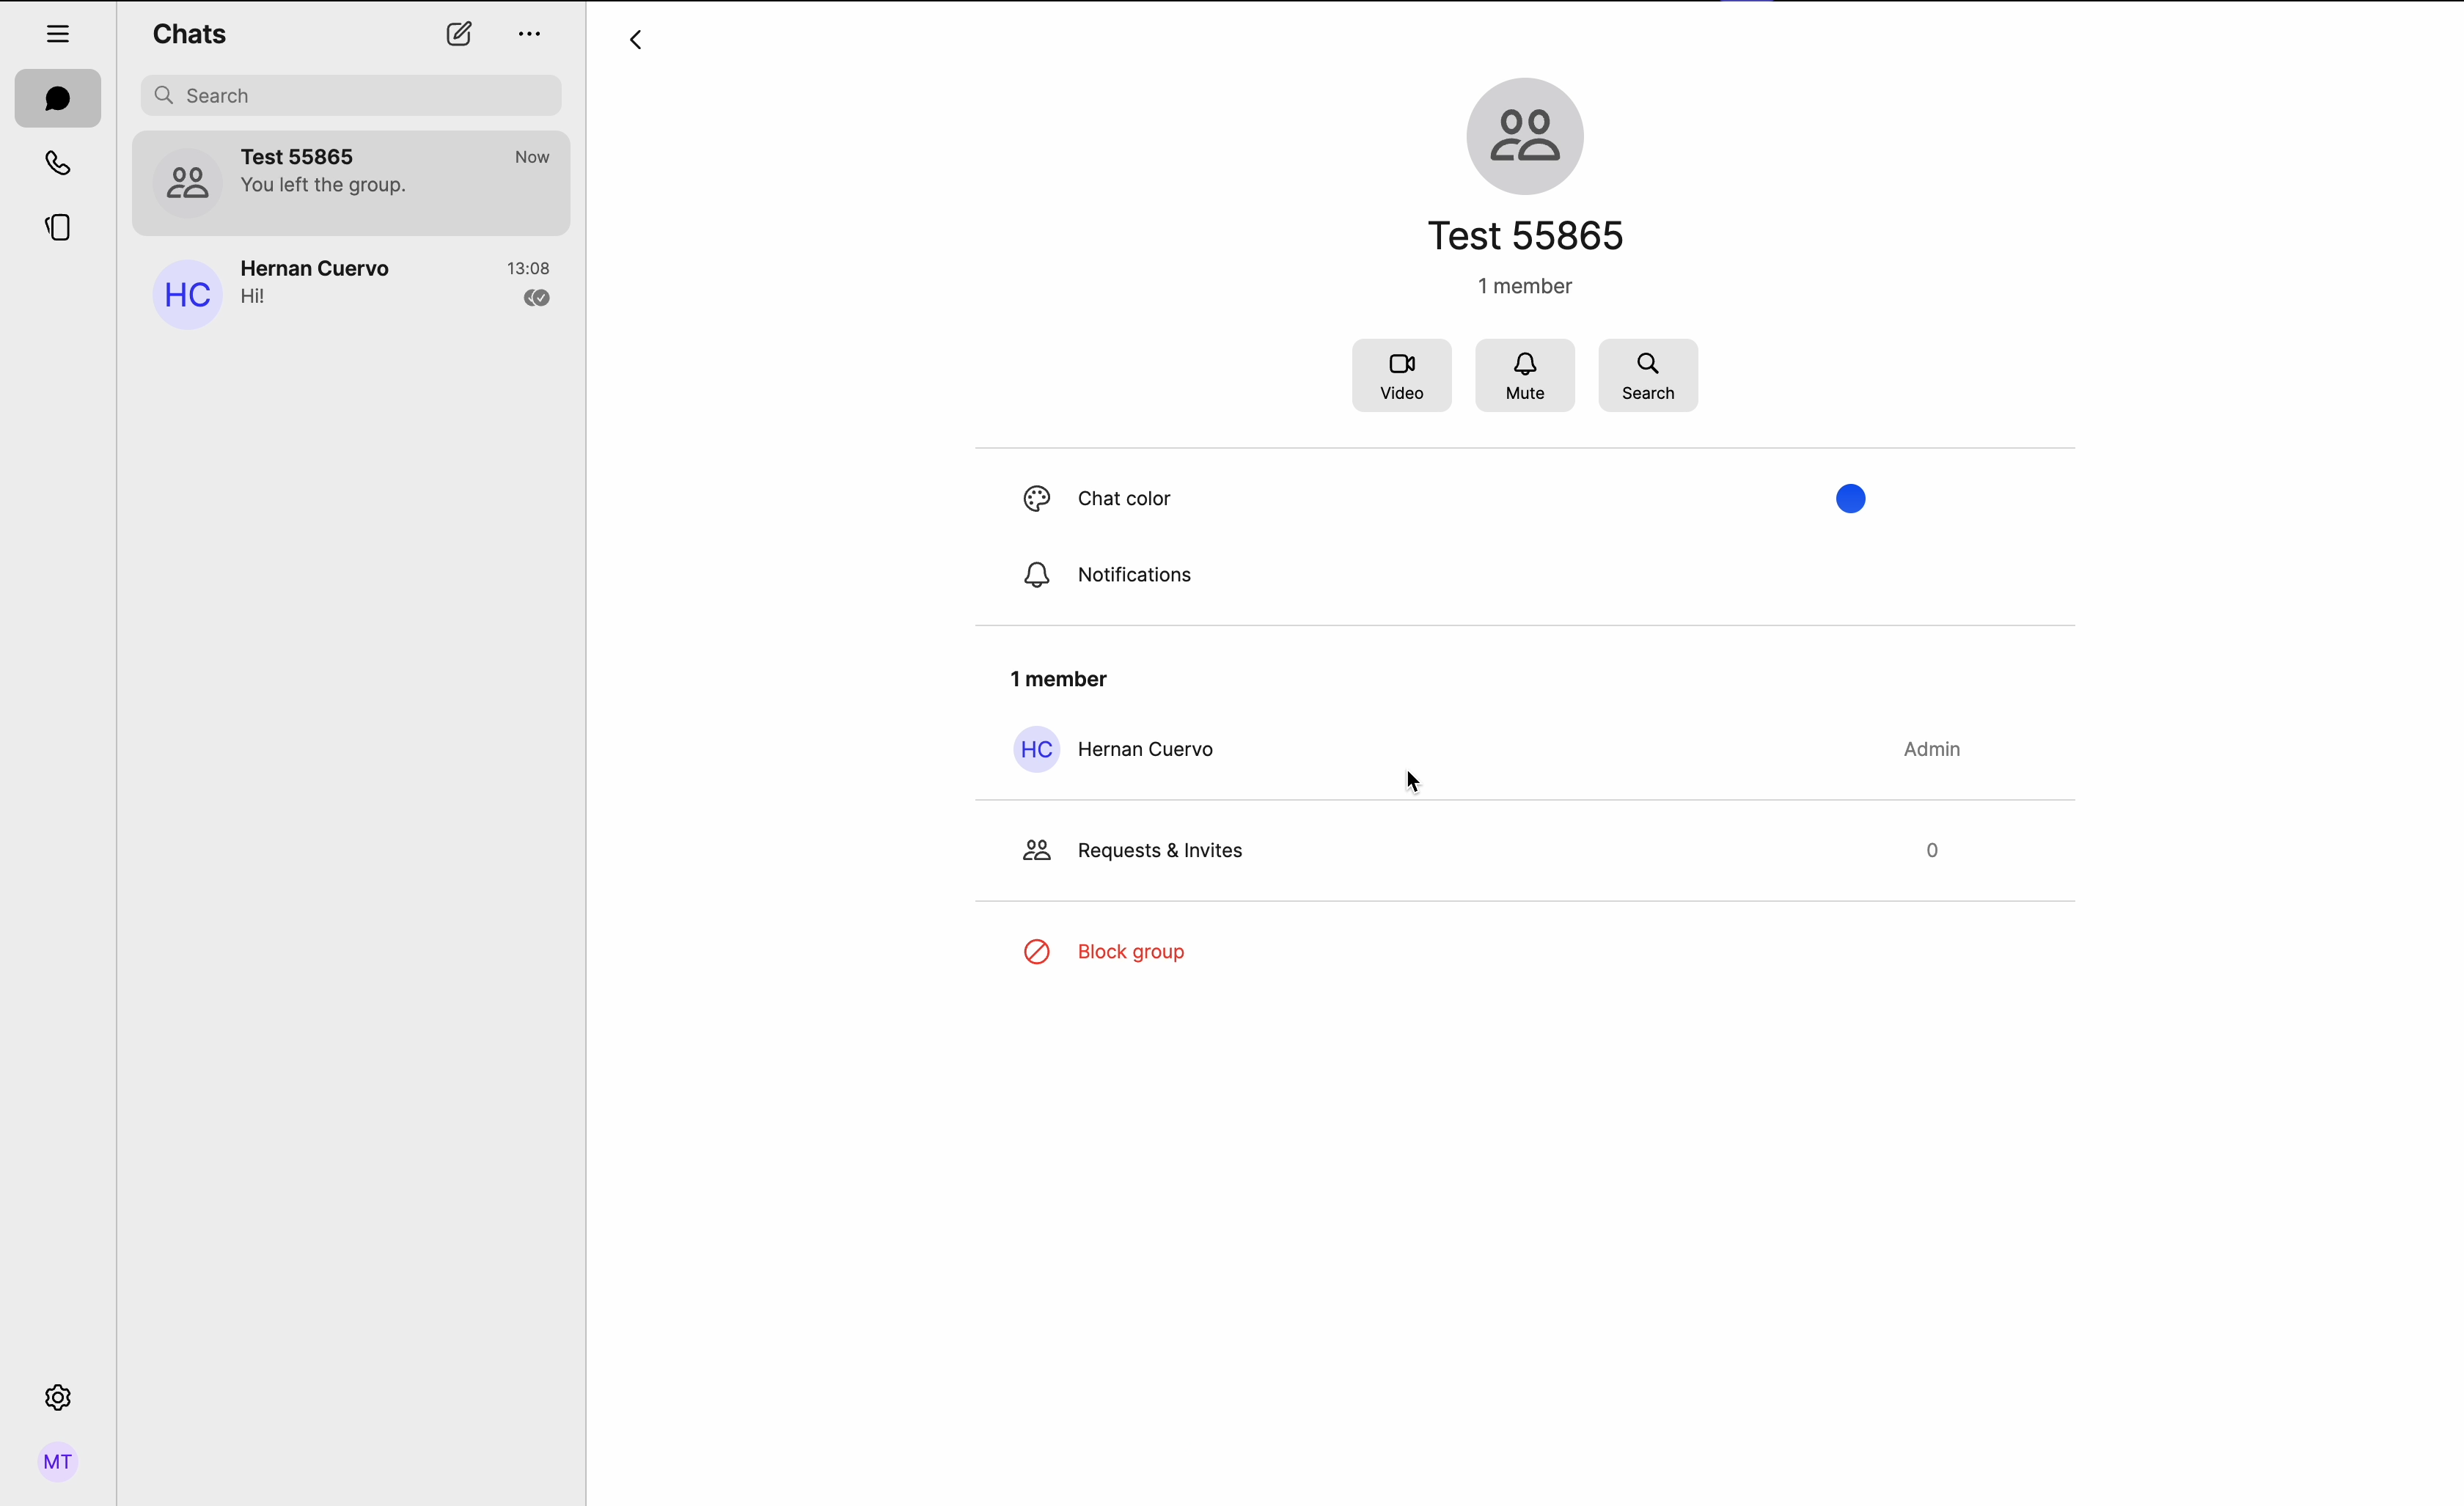 This screenshot has height=1506, width=2464. What do you see at coordinates (1397, 498) in the screenshot?
I see `disappearing messages off` at bounding box center [1397, 498].